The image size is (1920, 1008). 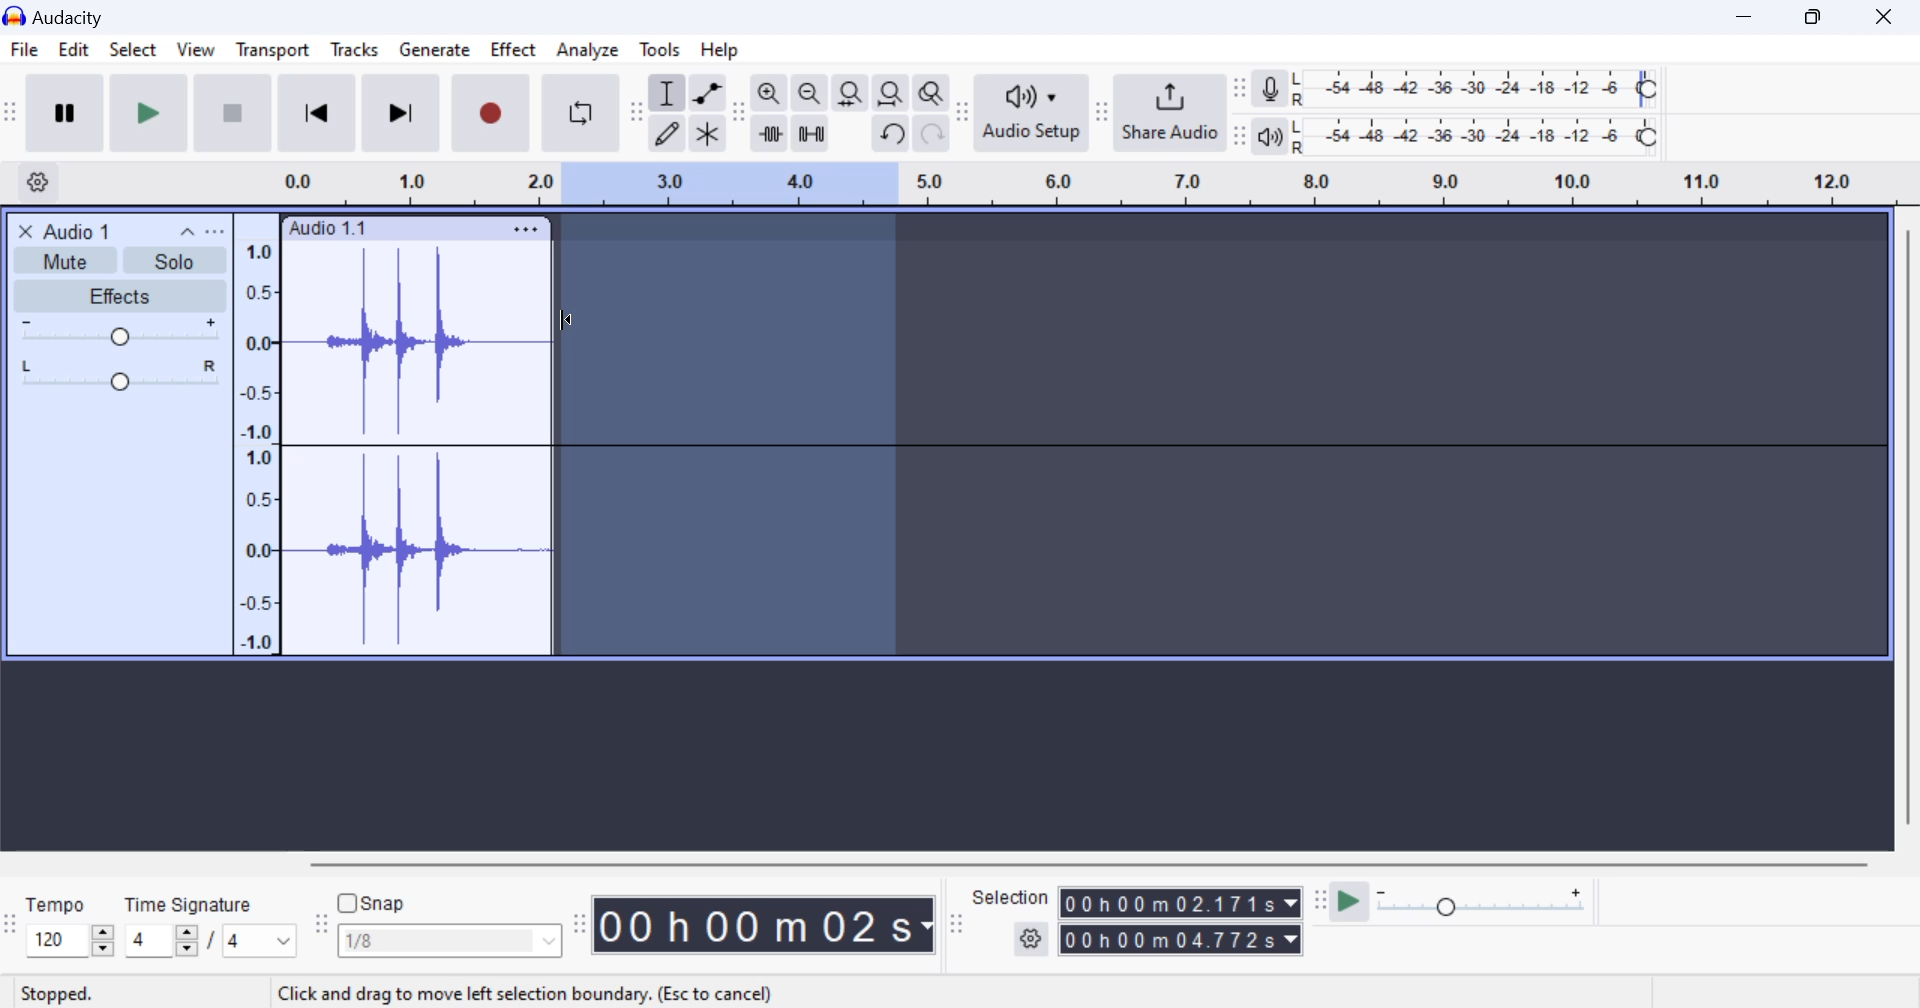 What do you see at coordinates (669, 96) in the screenshot?
I see `selection tool` at bounding box center [669, 96].